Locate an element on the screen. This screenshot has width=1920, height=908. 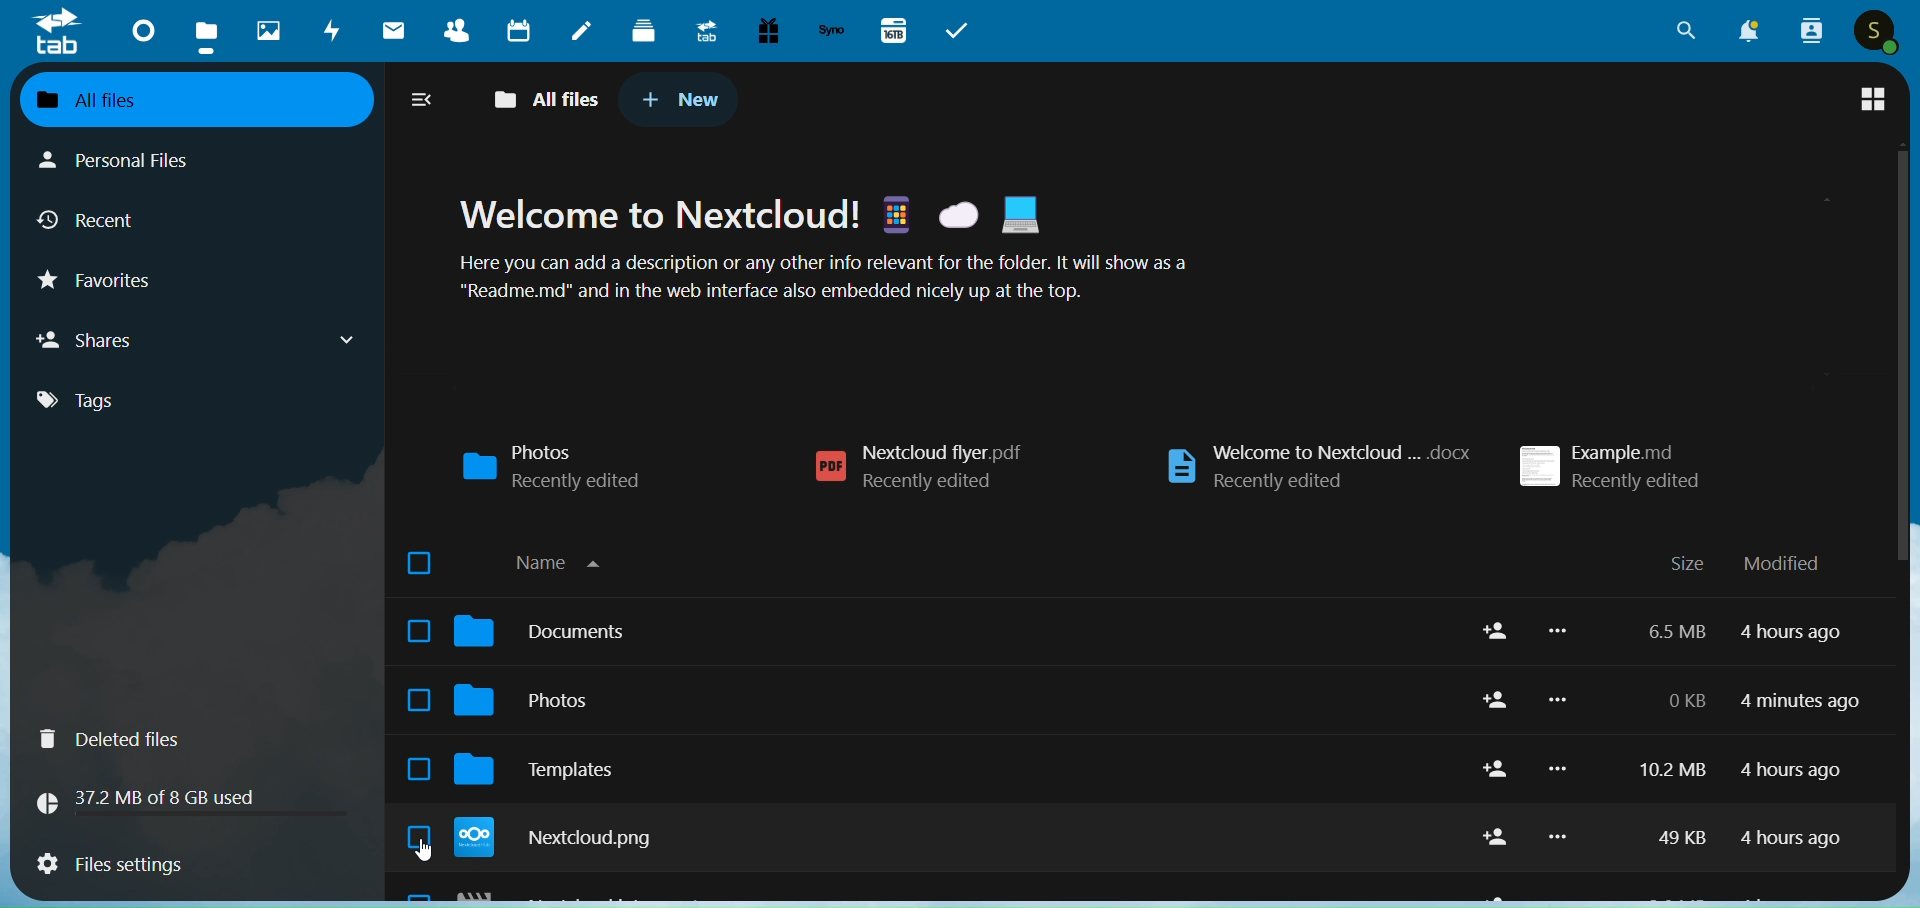
6.5MB 4 hours ago is located at coordinates (1744, 632).